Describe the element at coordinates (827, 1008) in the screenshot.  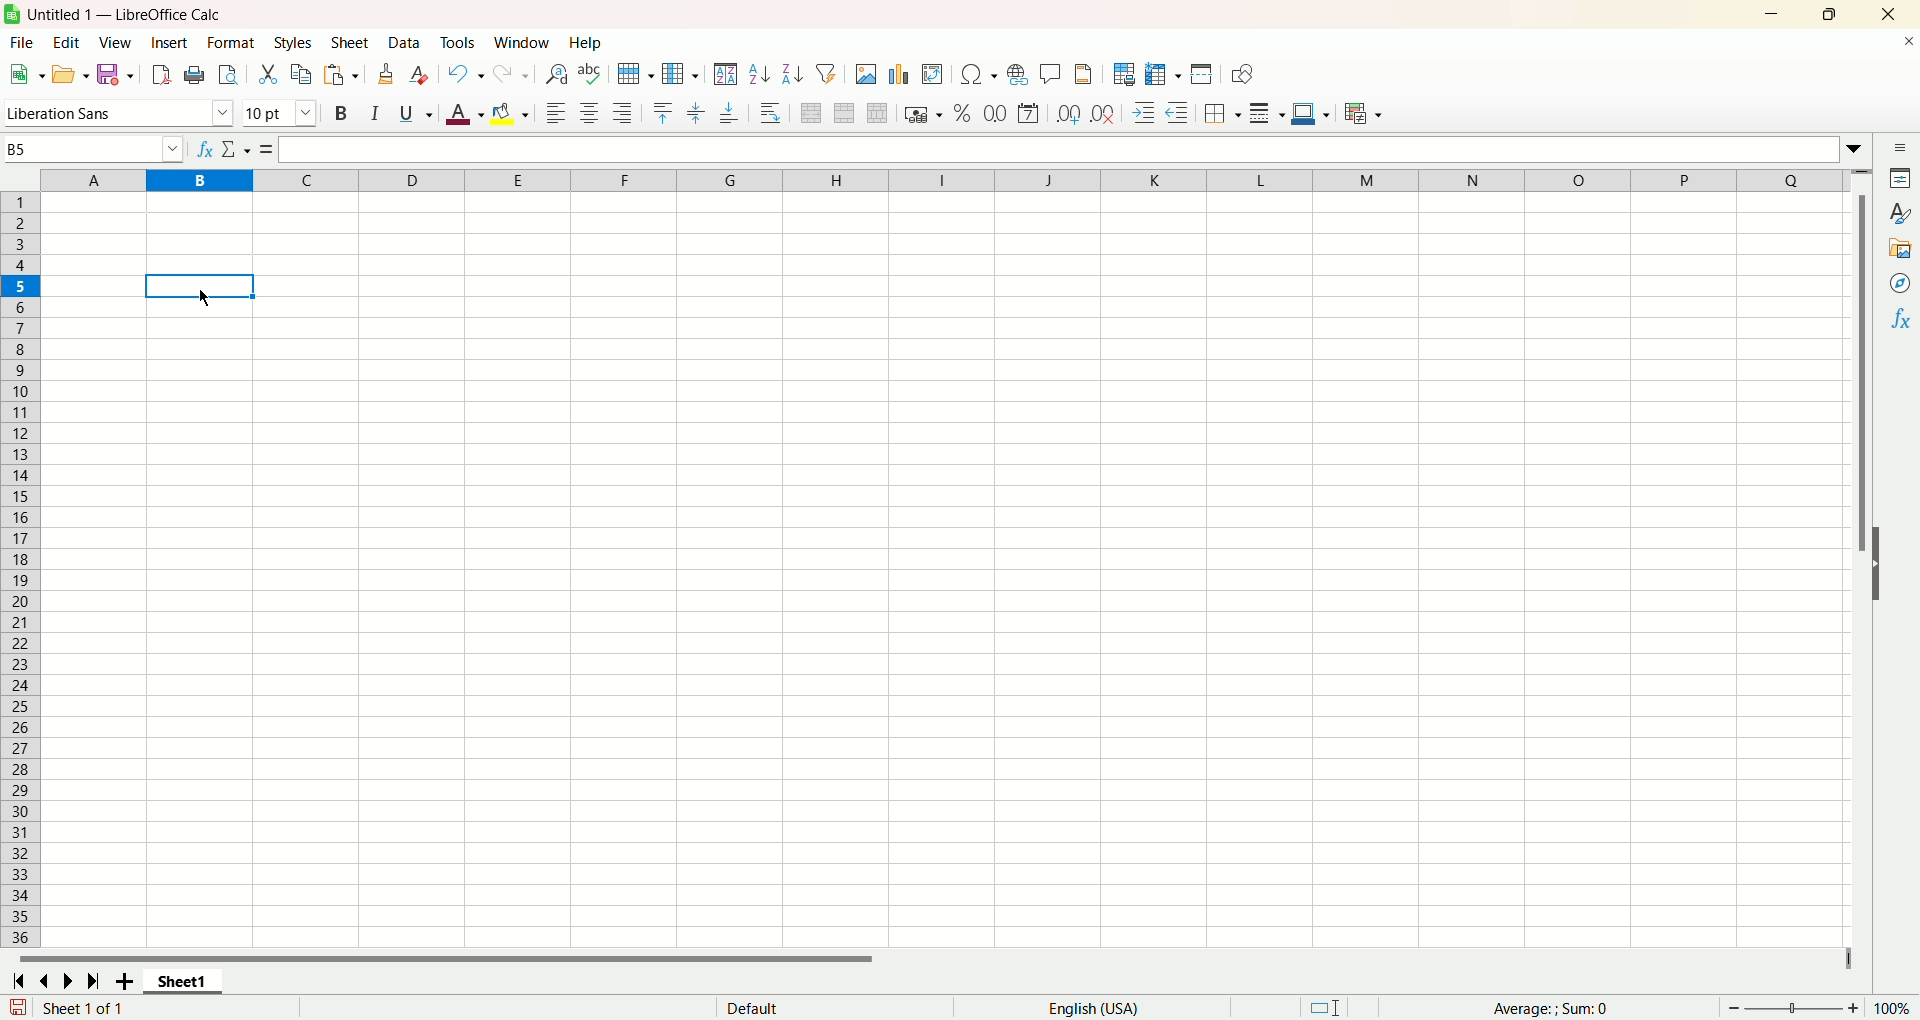
I see `default` at that location.